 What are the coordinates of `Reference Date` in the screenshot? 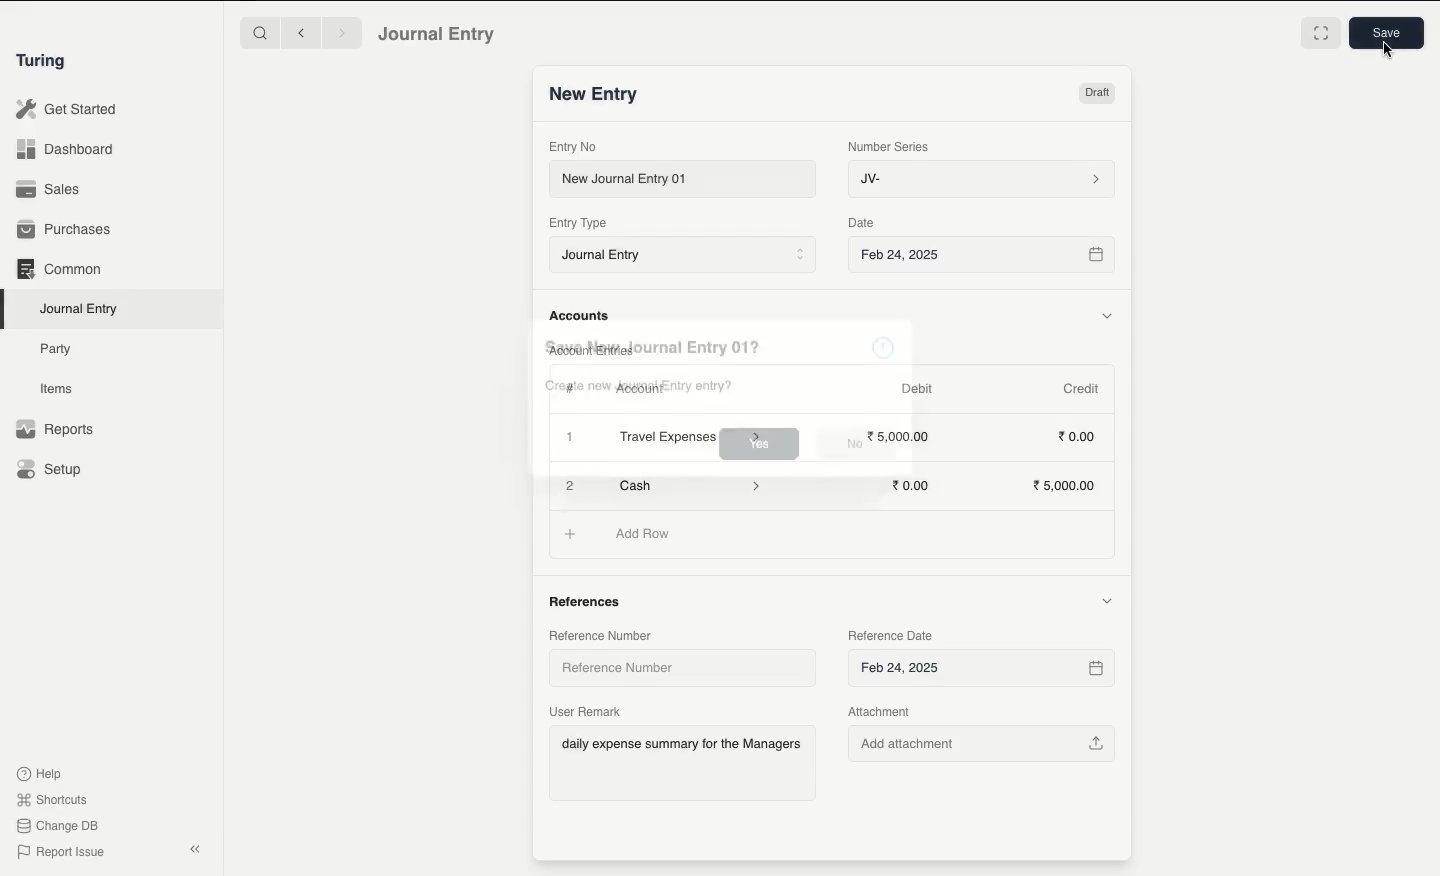 It's located at (890, 637).